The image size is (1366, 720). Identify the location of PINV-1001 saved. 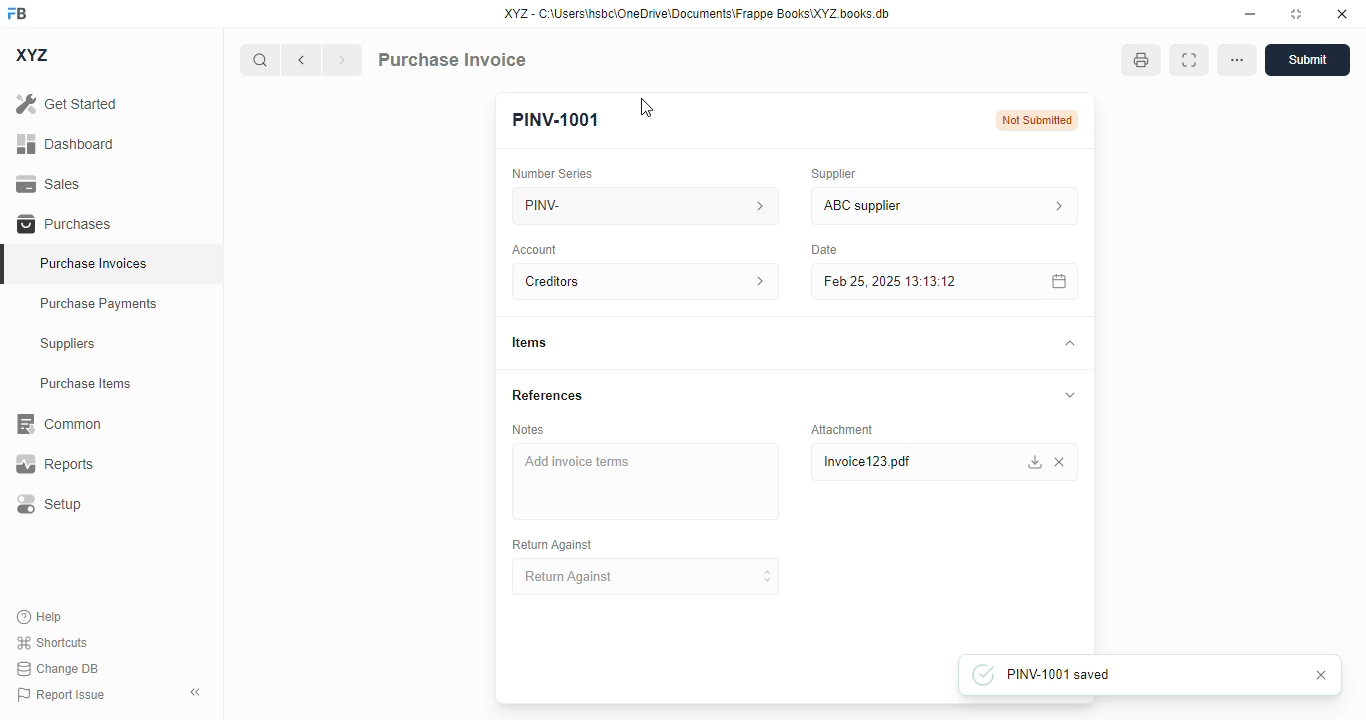
(1116, 674).